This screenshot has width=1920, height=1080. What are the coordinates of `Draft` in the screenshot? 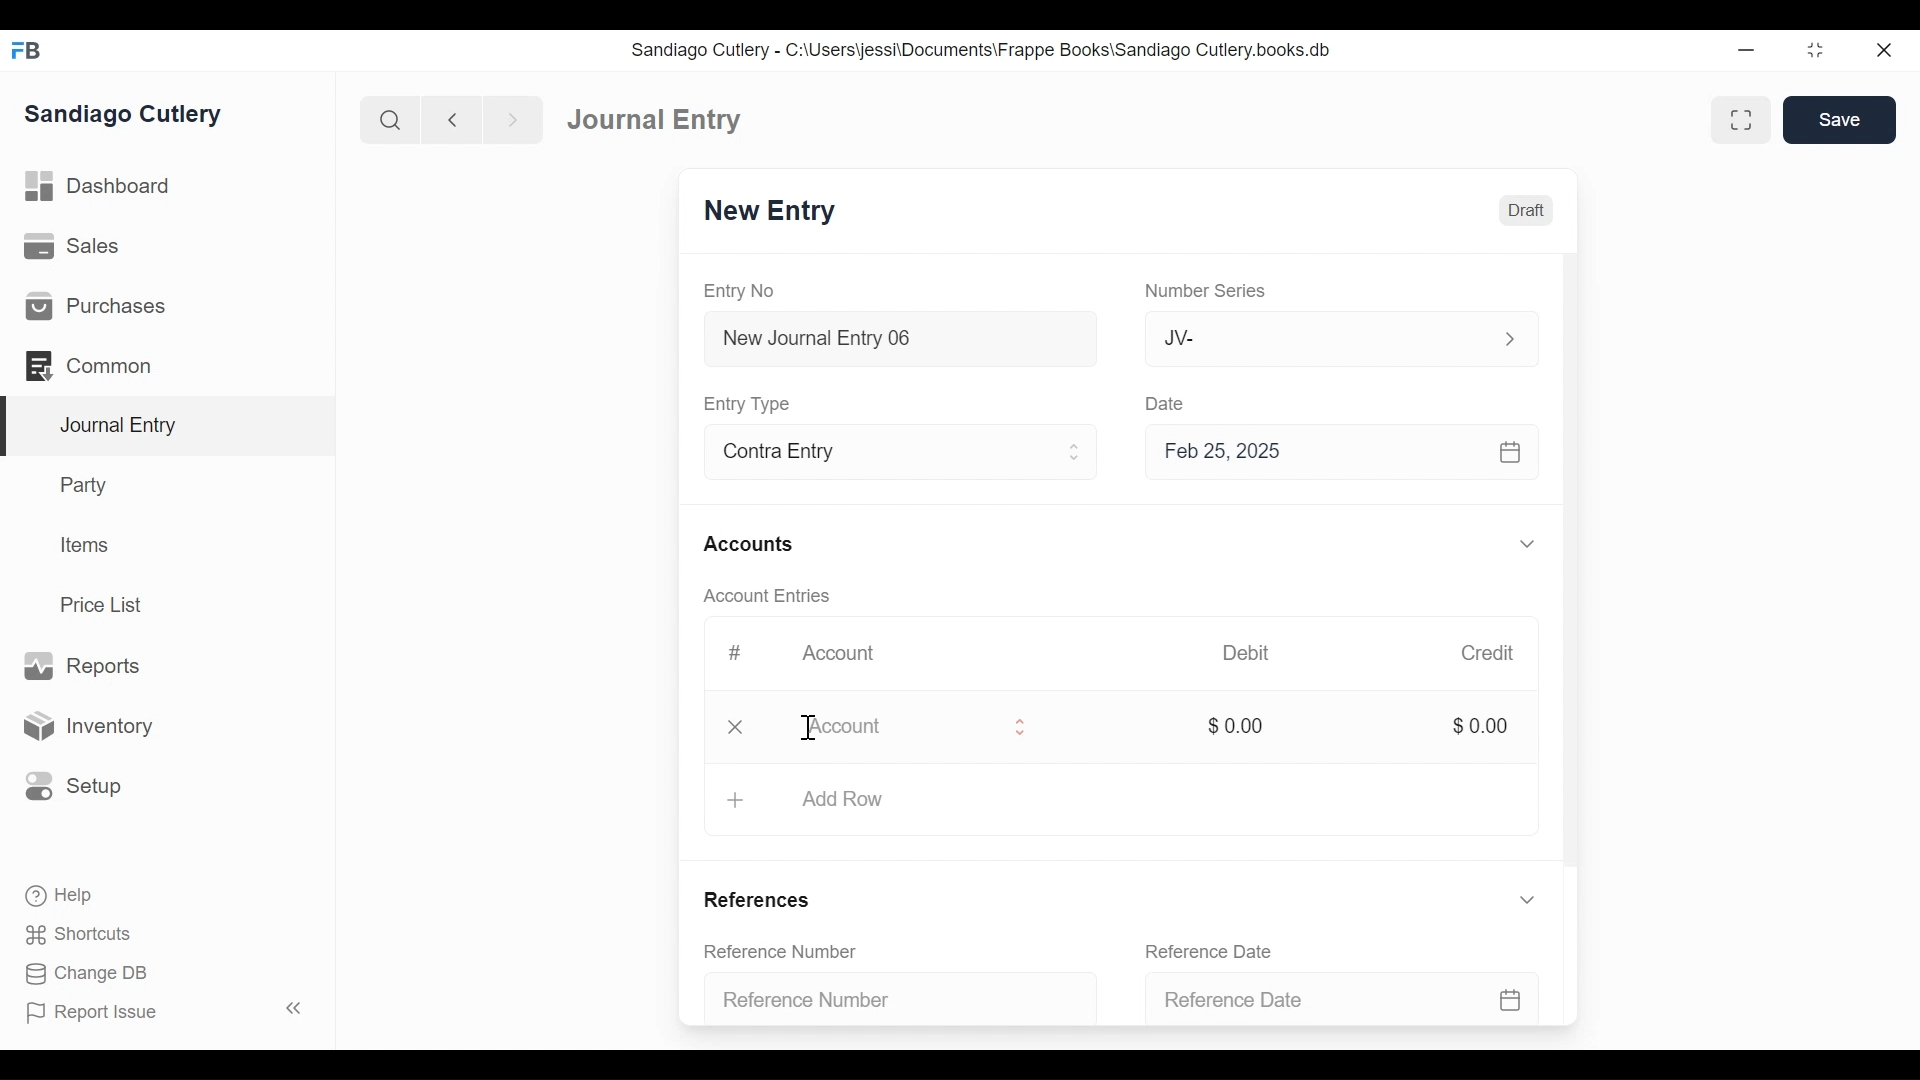 It's located at (1526, 211).